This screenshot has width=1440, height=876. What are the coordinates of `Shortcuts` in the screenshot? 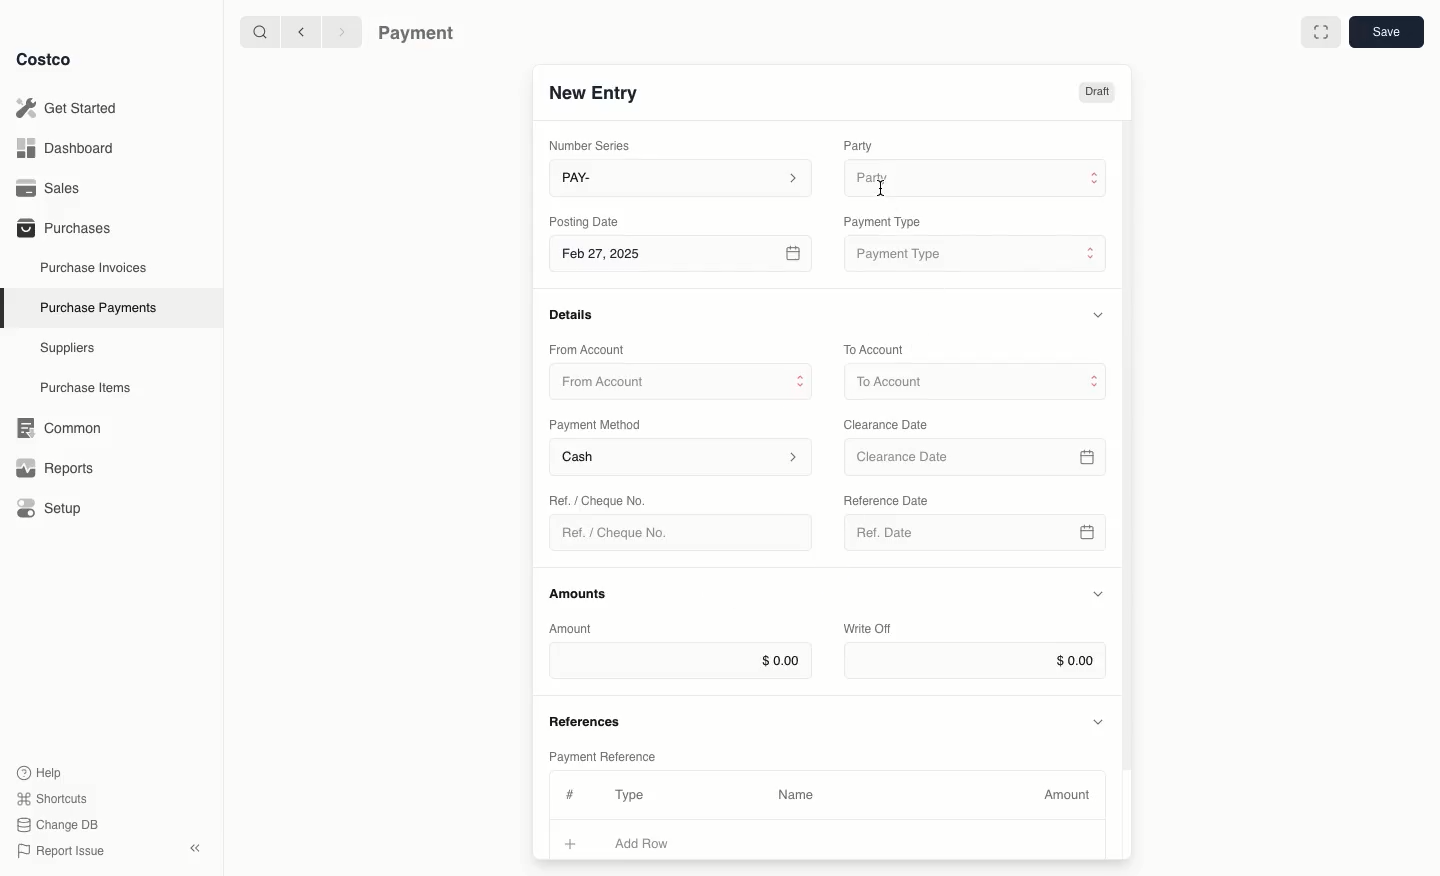 It's located at (51, 797).